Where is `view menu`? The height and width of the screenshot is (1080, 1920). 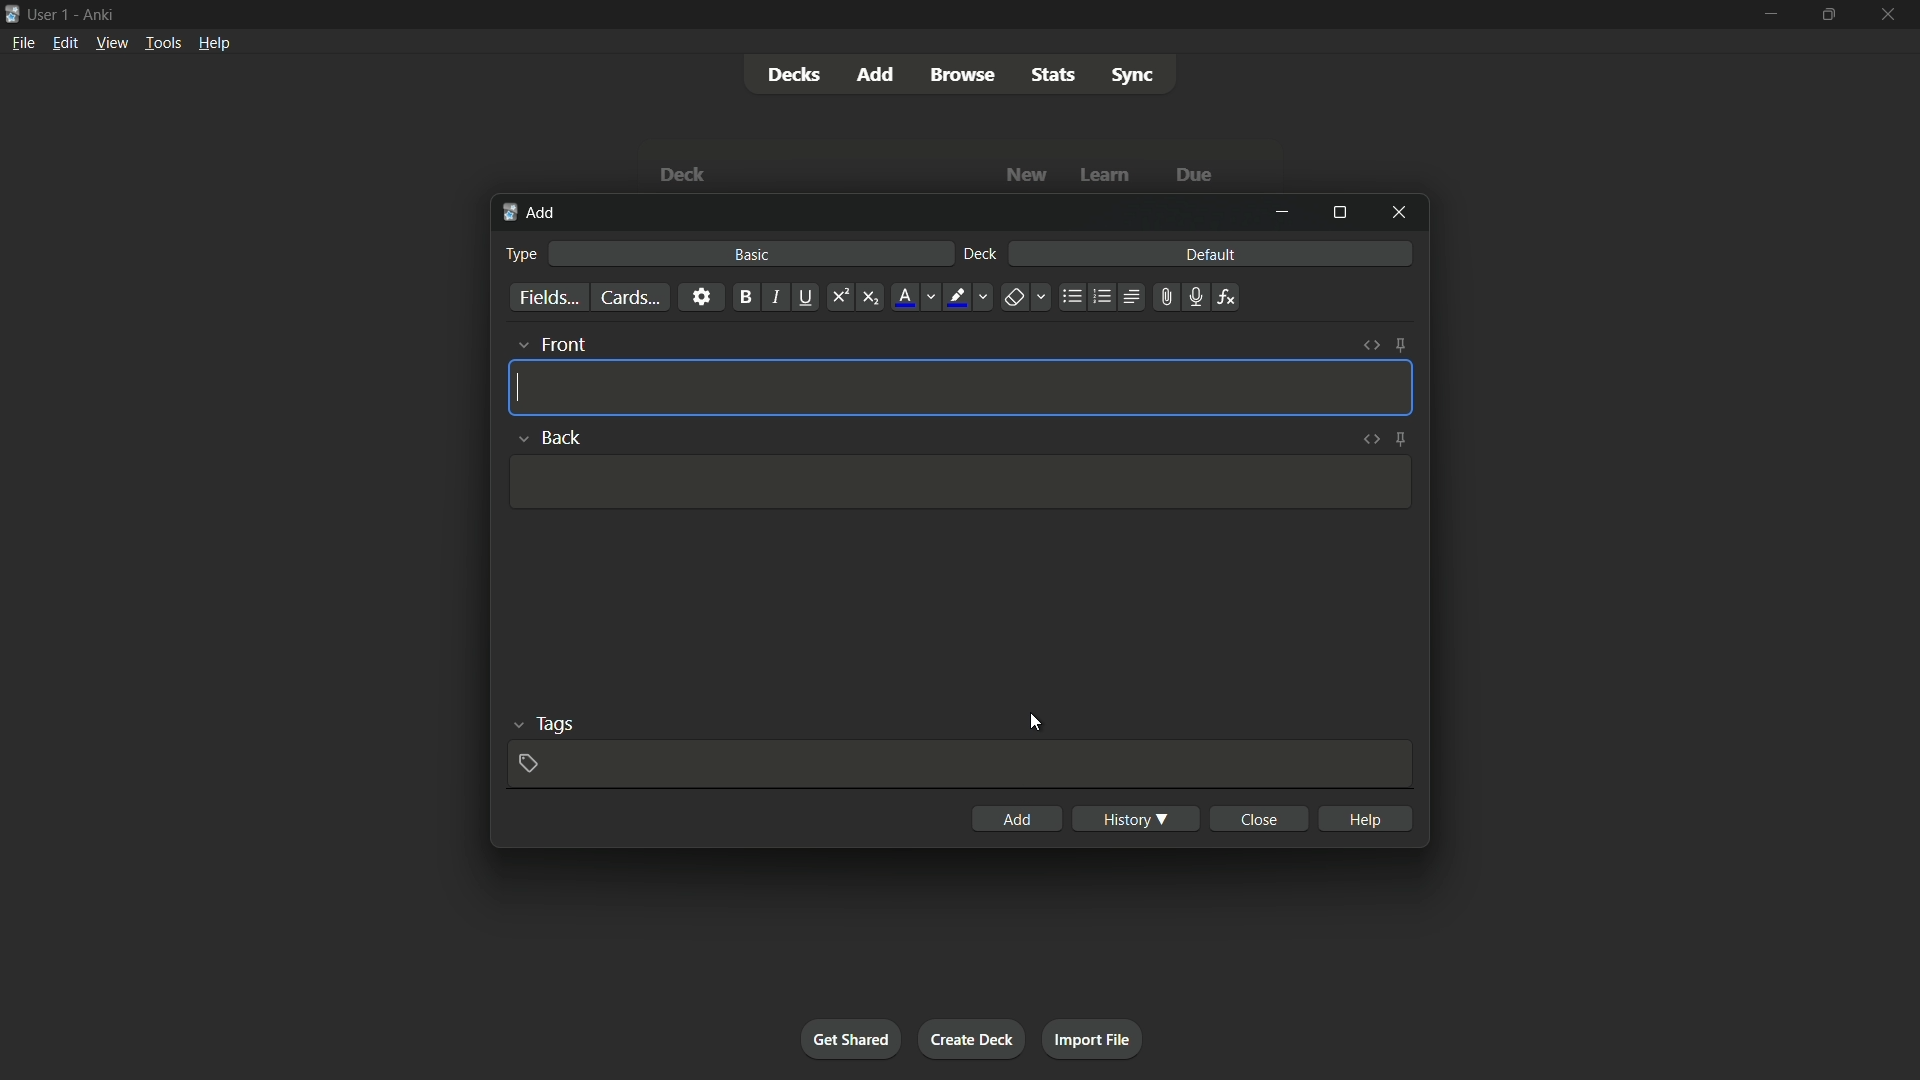 view menu is located at coordinates (111, 43).